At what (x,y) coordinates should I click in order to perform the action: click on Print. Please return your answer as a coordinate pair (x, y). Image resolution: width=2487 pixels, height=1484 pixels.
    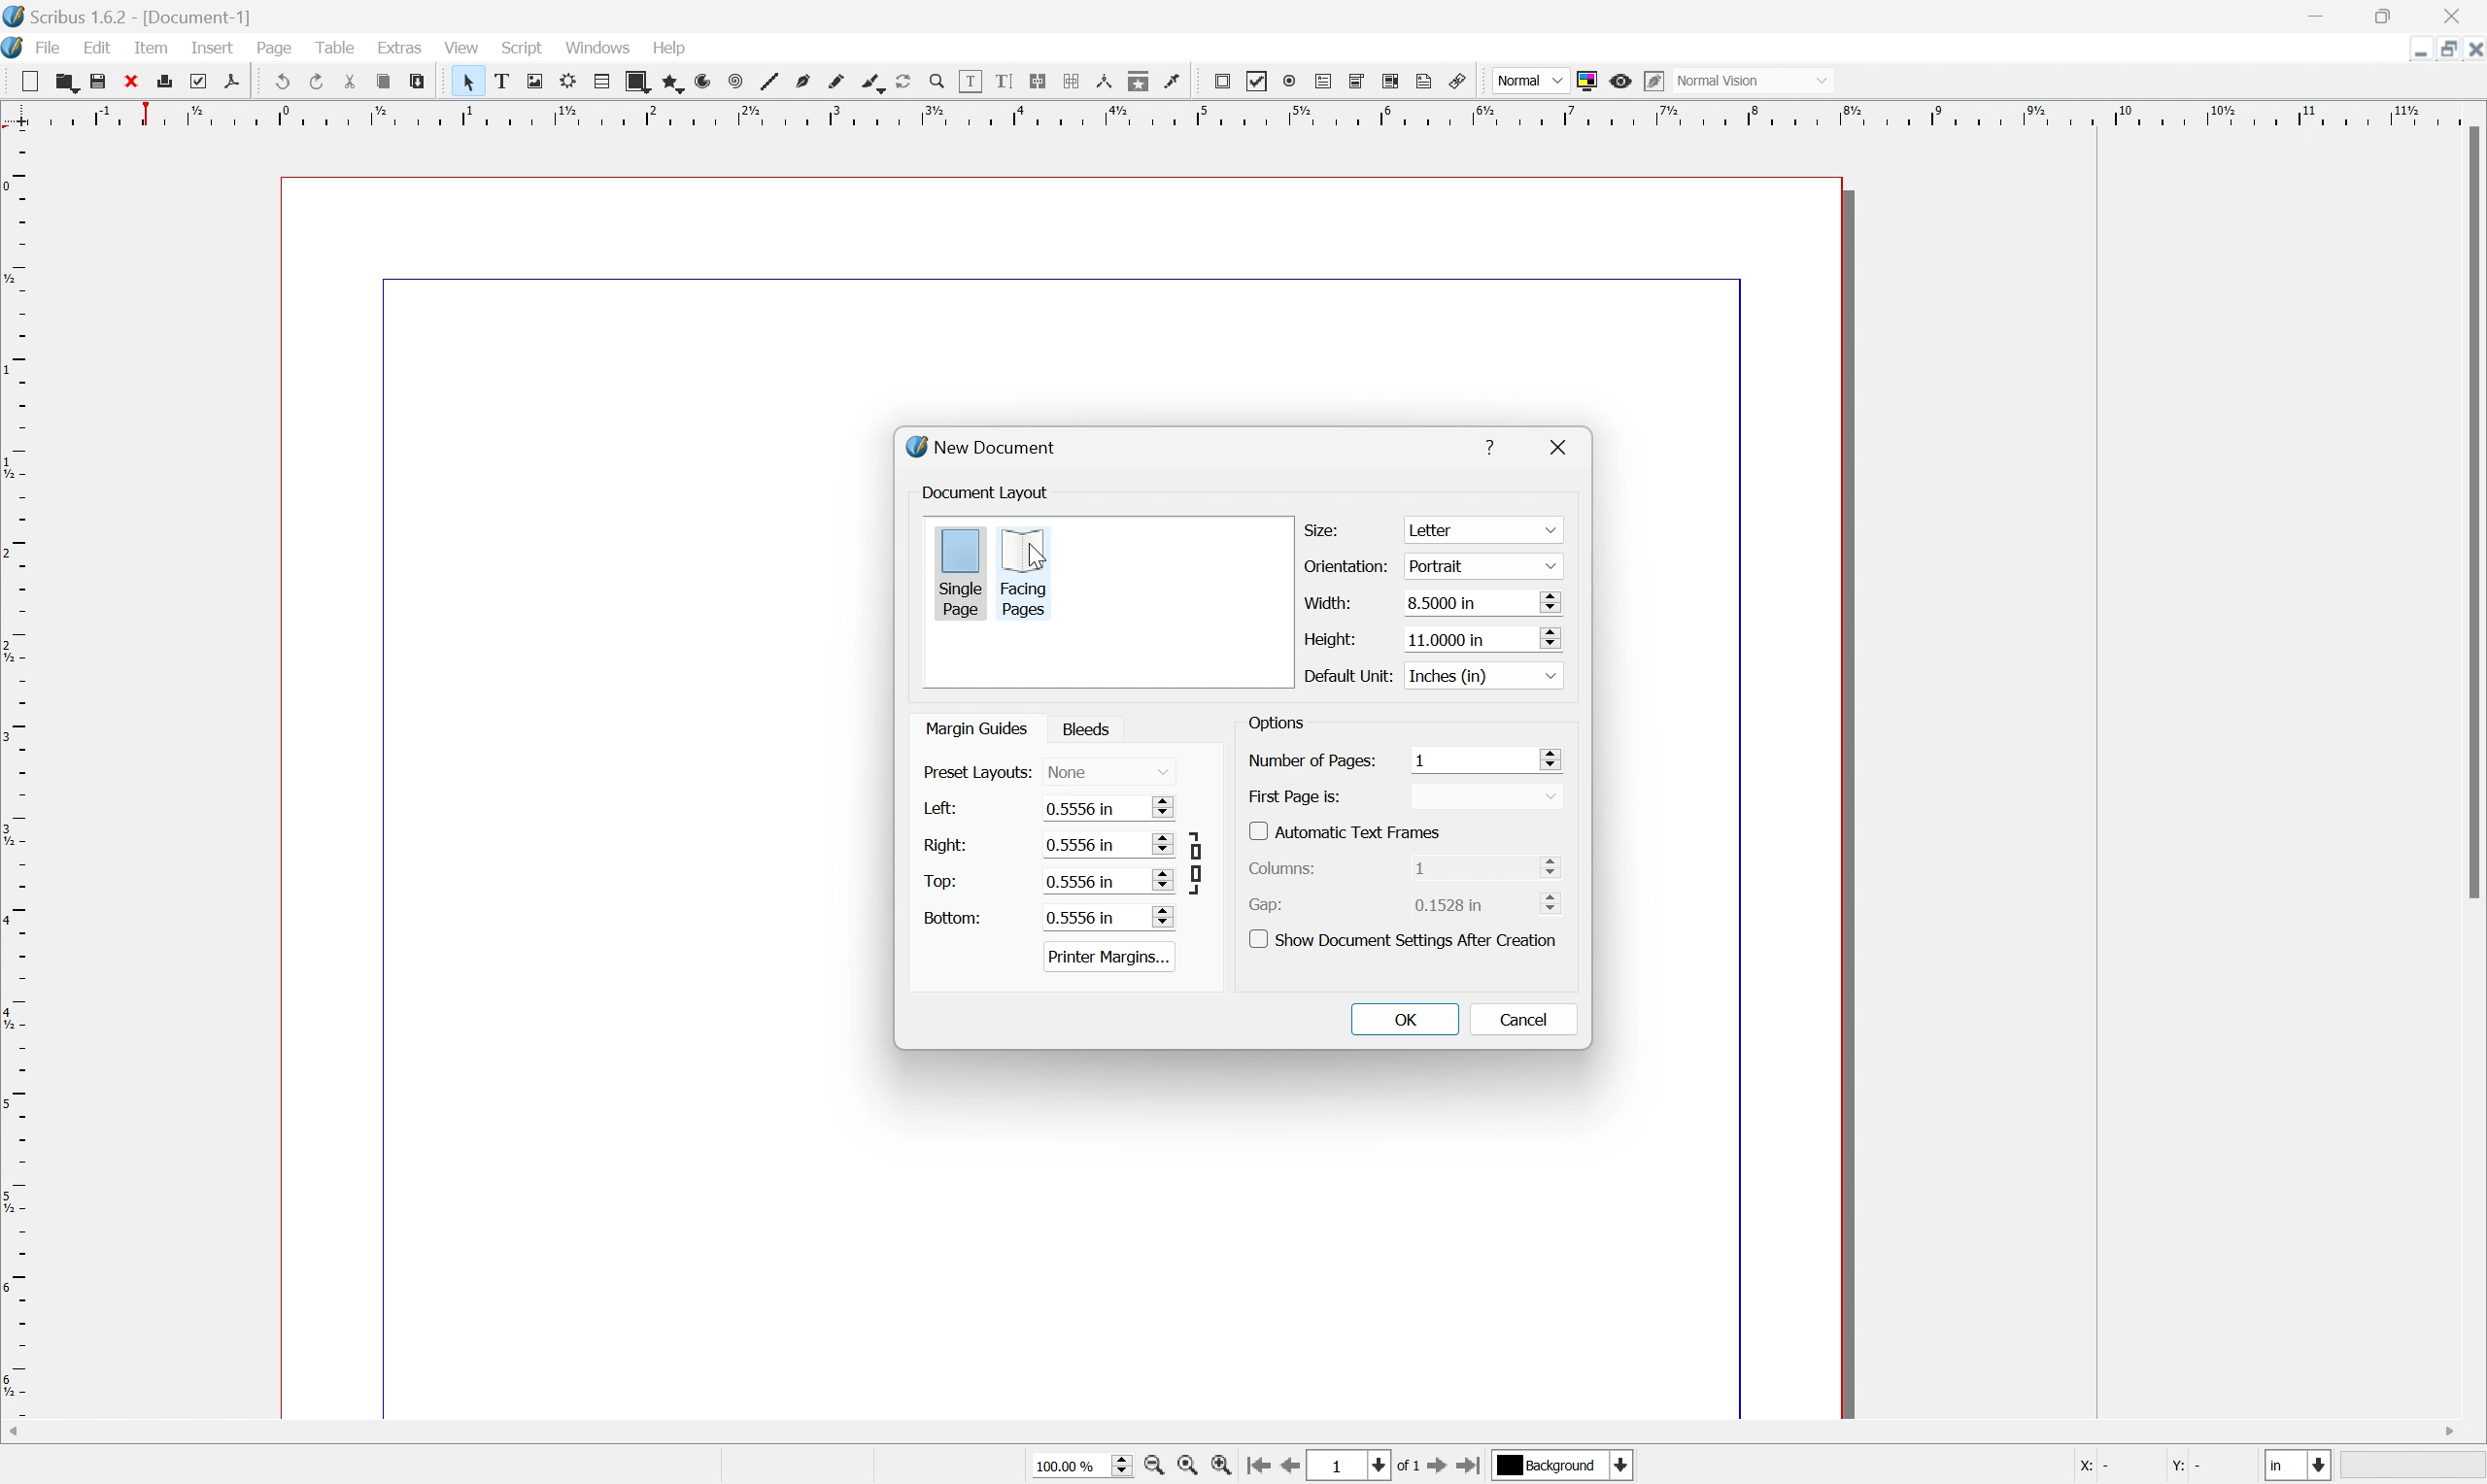
    Looking at the image, I should click on (172, 82).